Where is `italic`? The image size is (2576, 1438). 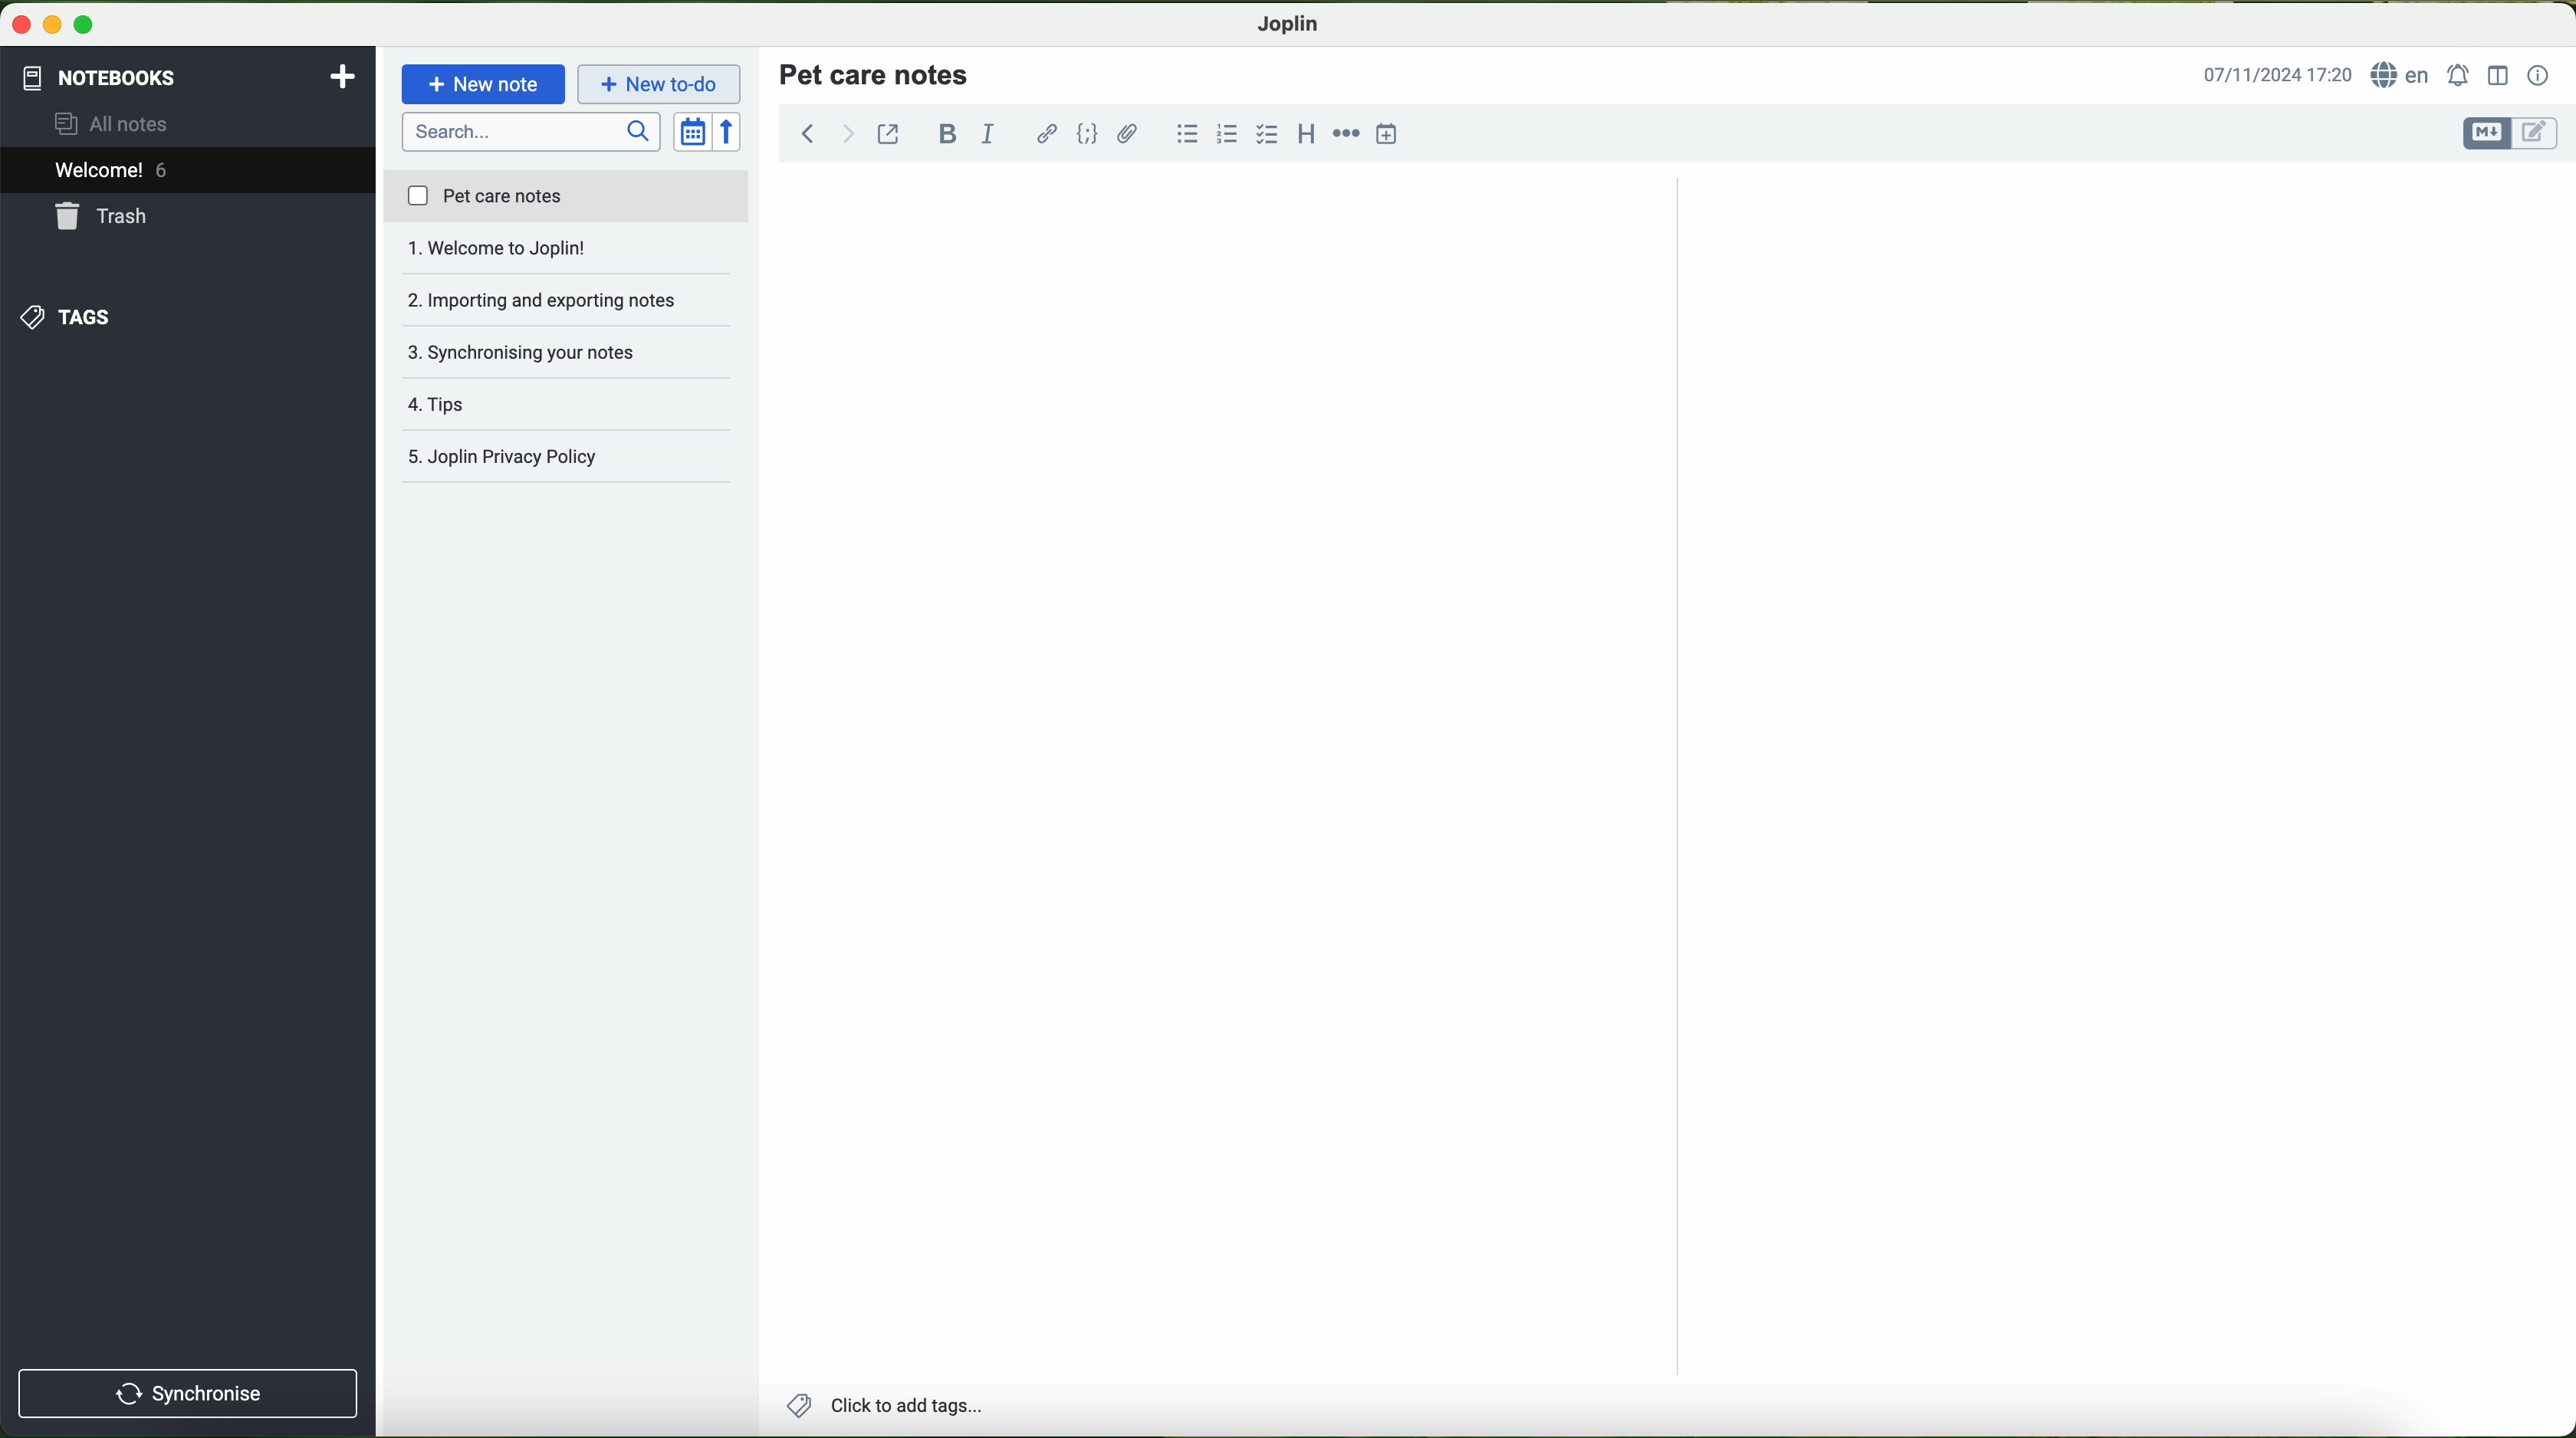
italic is located at coordinates (985, 135).